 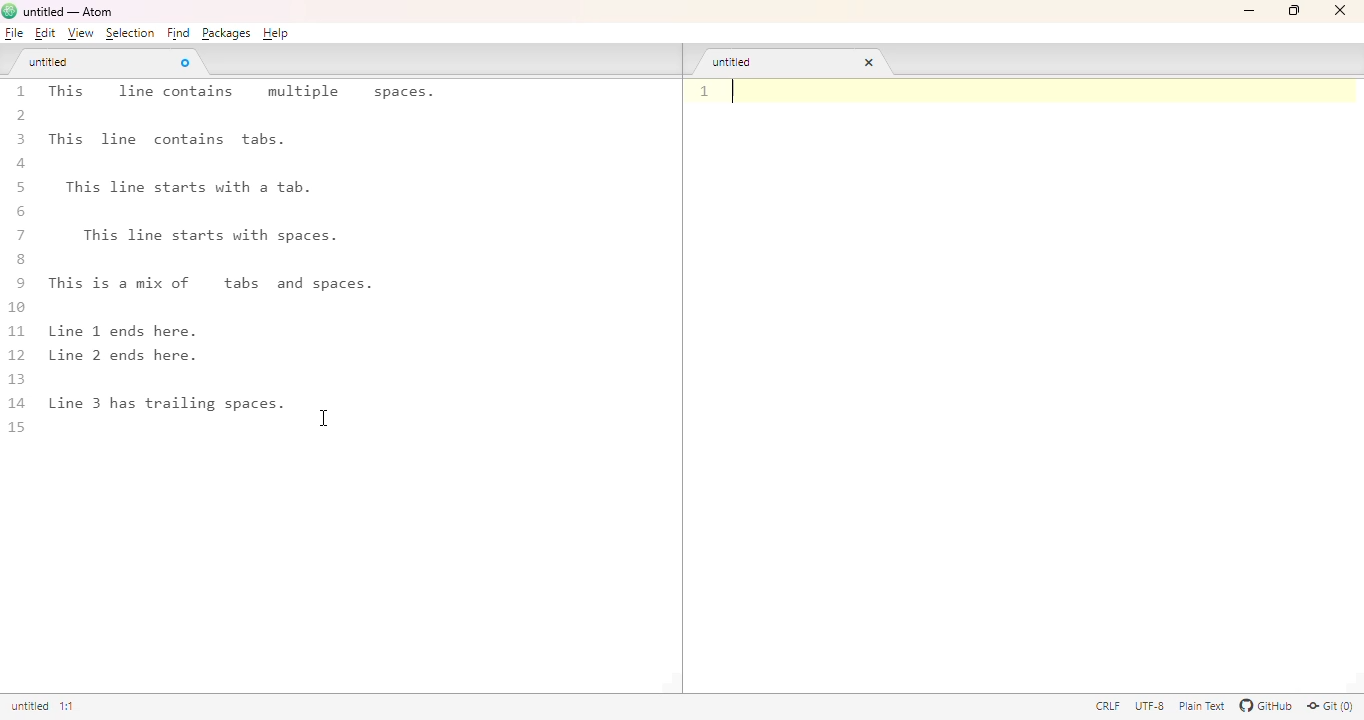 I want to click on line number, so click(x=705, y=92).